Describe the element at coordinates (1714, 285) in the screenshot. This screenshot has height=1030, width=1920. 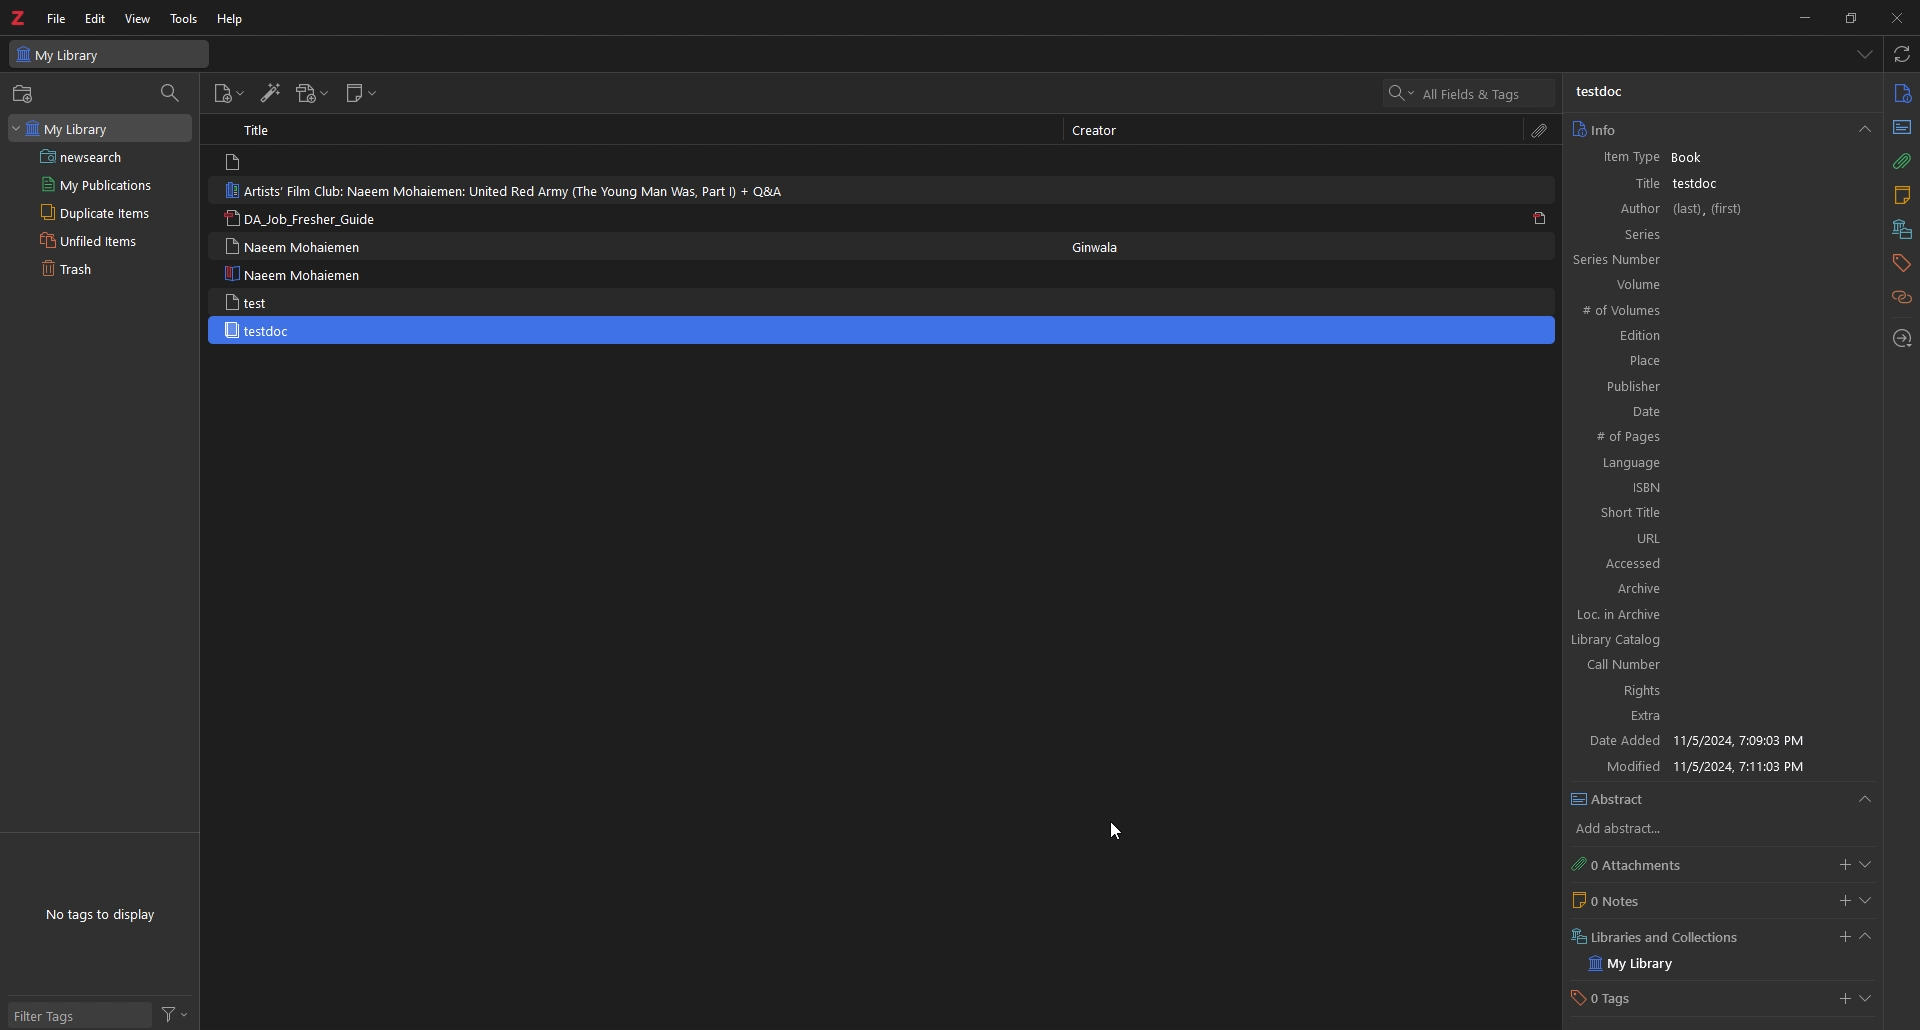
I see `Volume` at that location.